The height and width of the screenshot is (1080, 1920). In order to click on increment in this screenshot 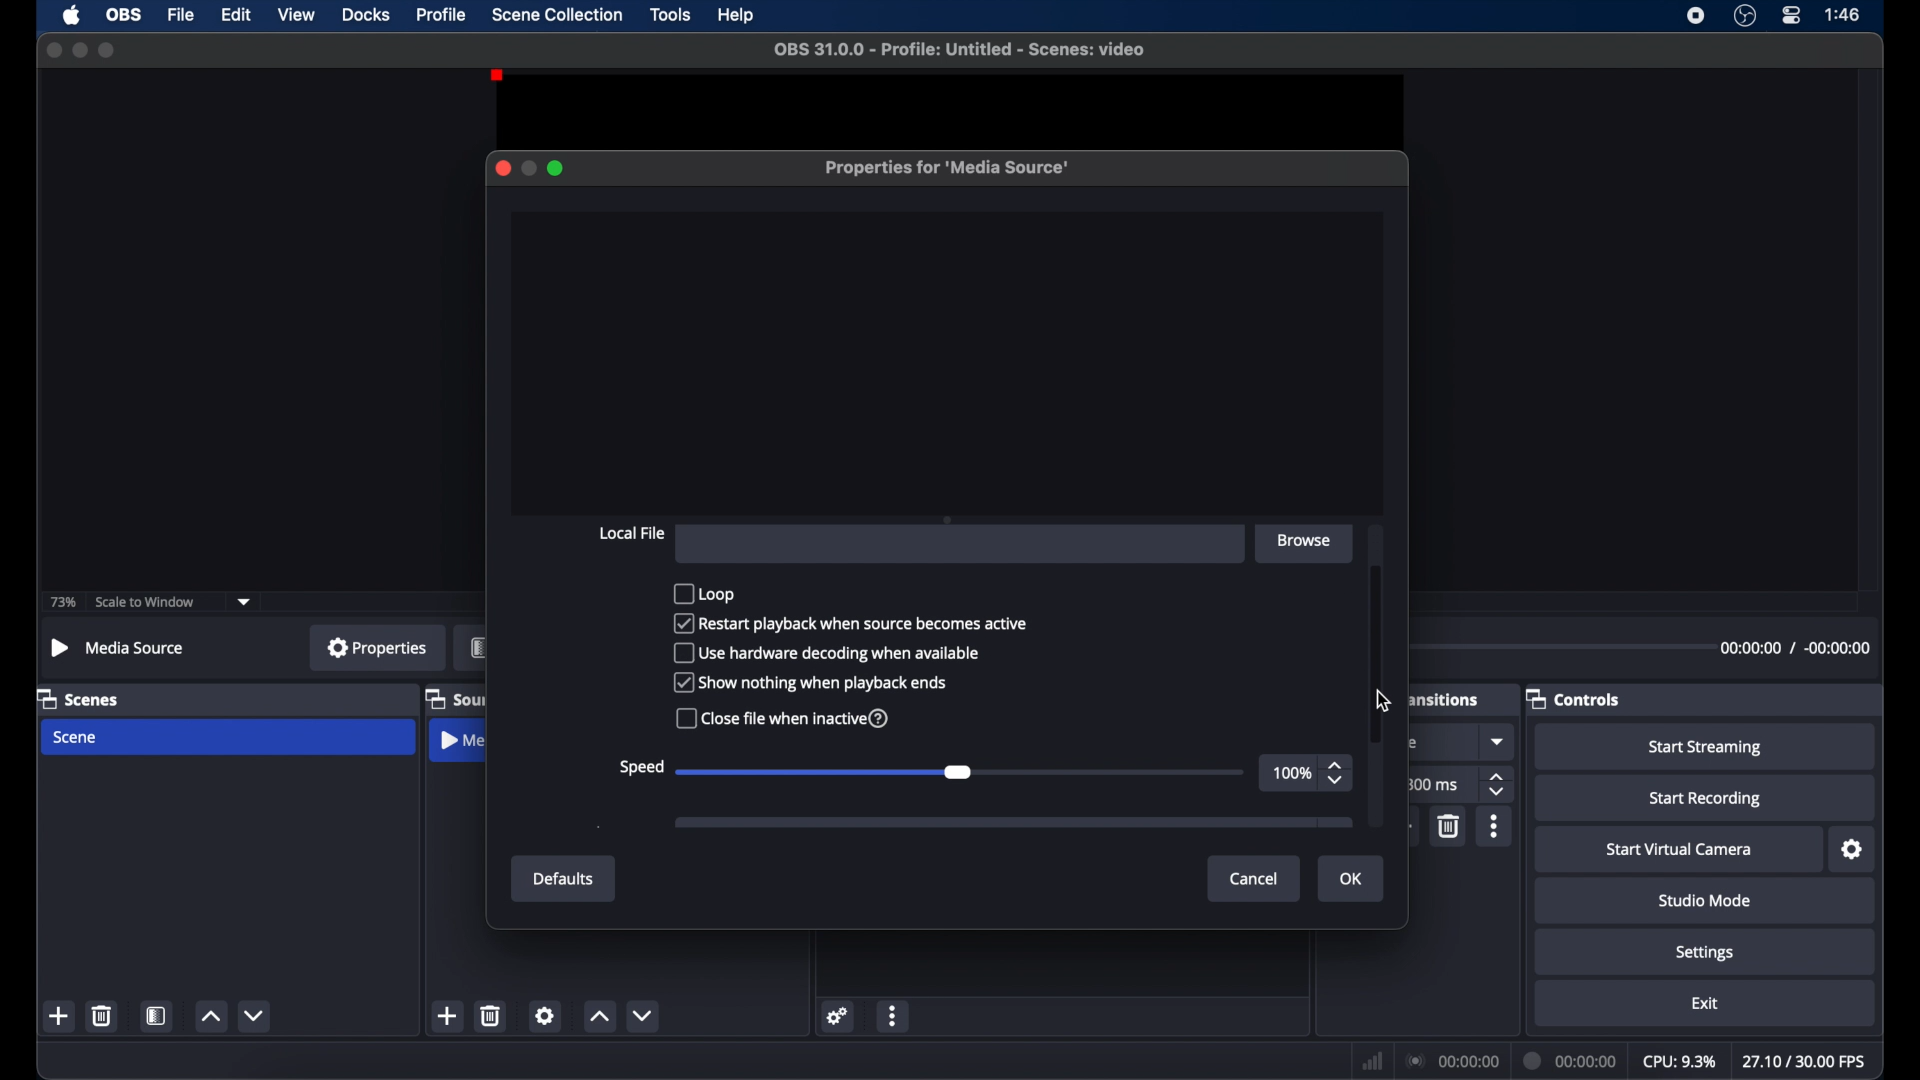, I will do `click(598, 1015)`.